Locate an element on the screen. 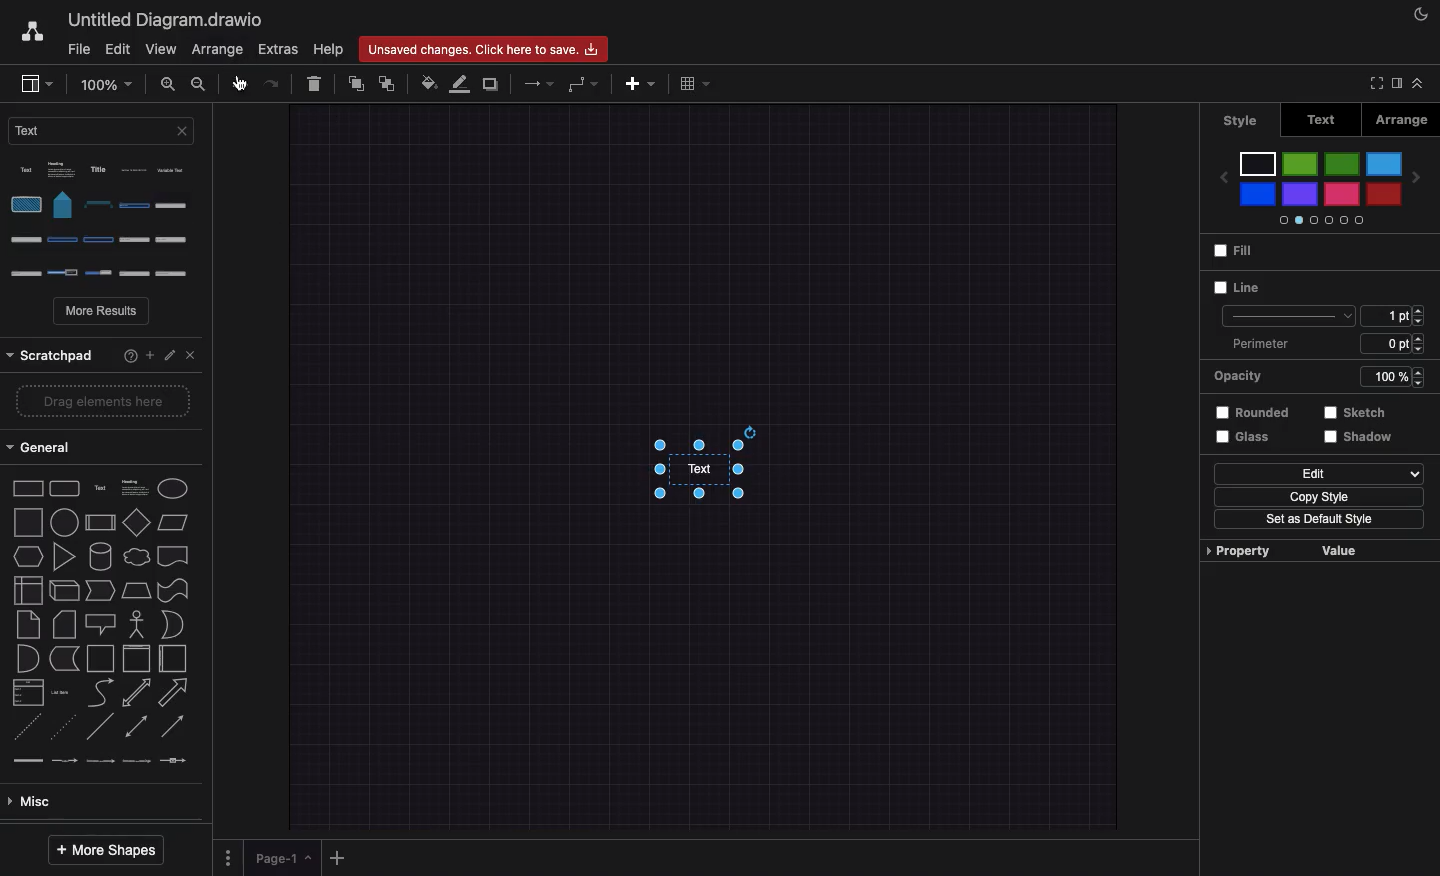 The height and width of the screenshot is (876, 1440). Arrows is located at coordinates (541, 83).